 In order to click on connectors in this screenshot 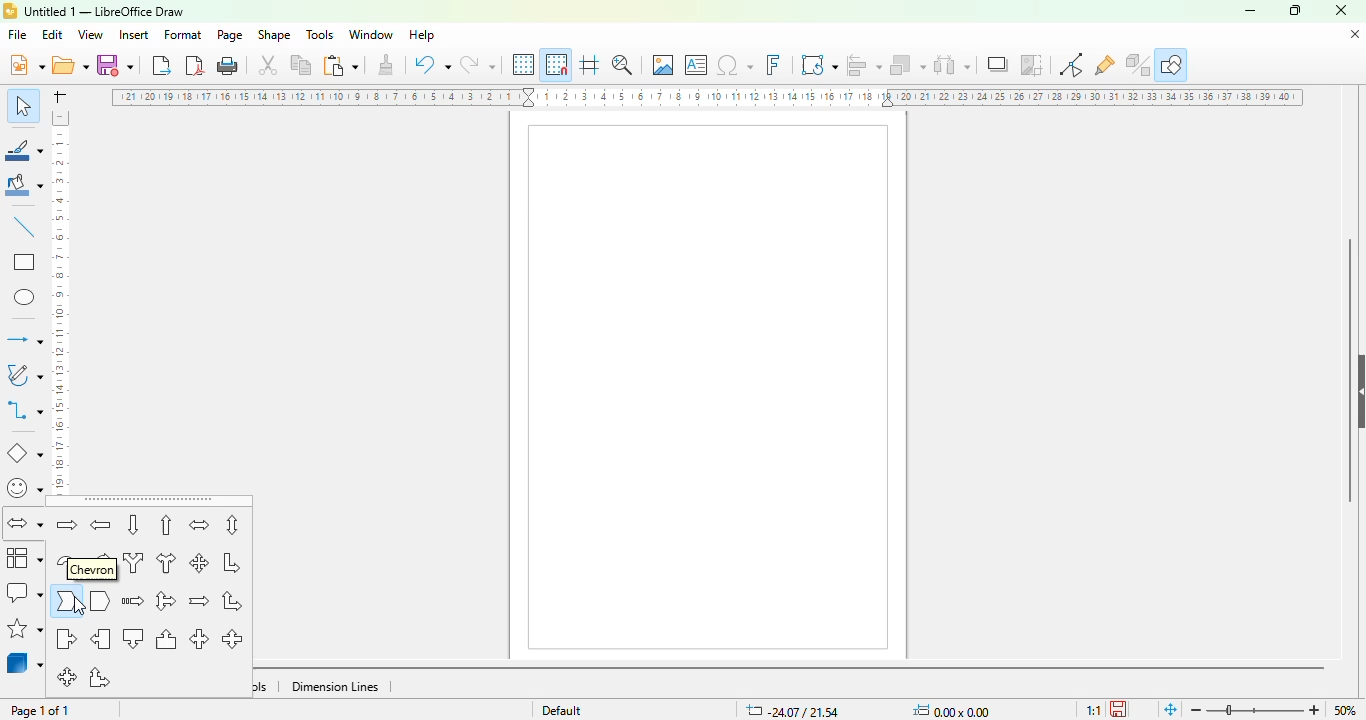, I will do `click(24, 409)`.